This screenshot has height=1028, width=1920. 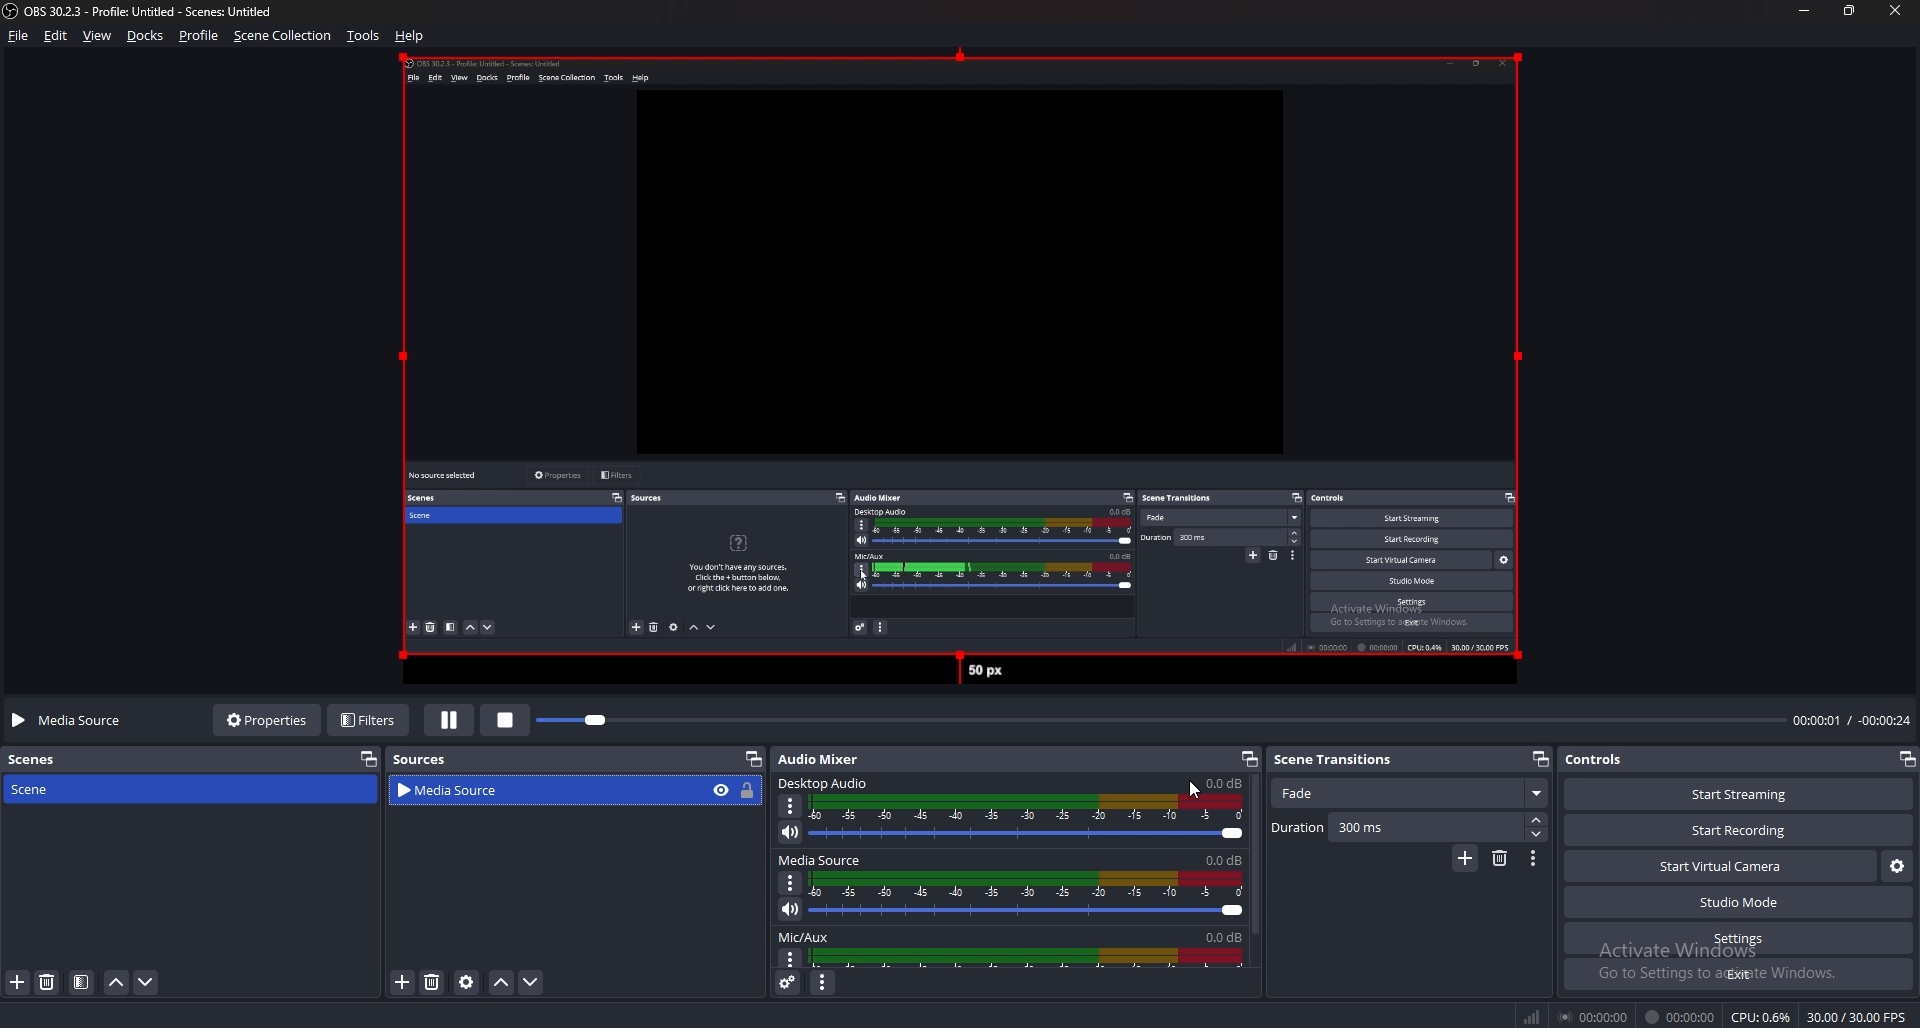 What do you see at coordinates (1532, 1017) in the screenshot?
I see `Signal` at bounding box center [1532, 1017].